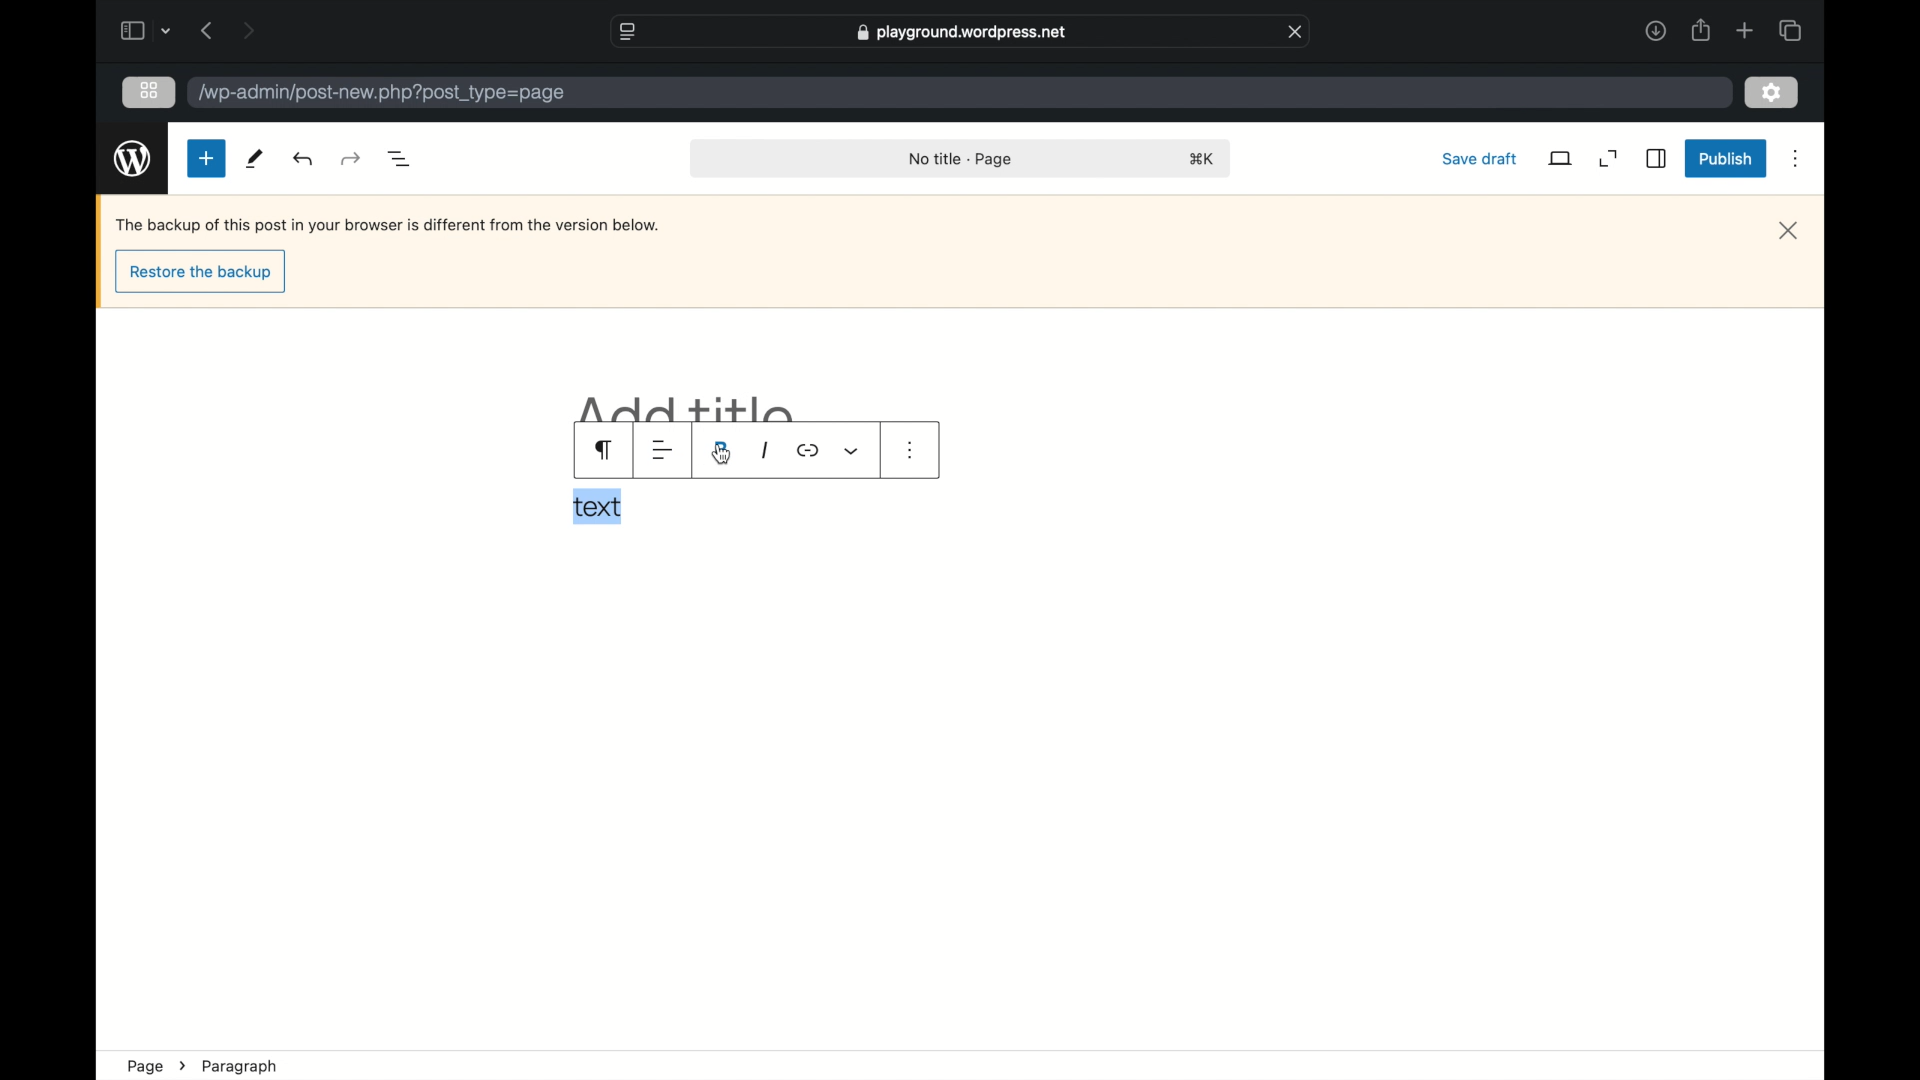 This screenshot has height=1080, width=1920. Describe the element at coordinates (962, 158) in the screenshot. I see `no title page` at that location.